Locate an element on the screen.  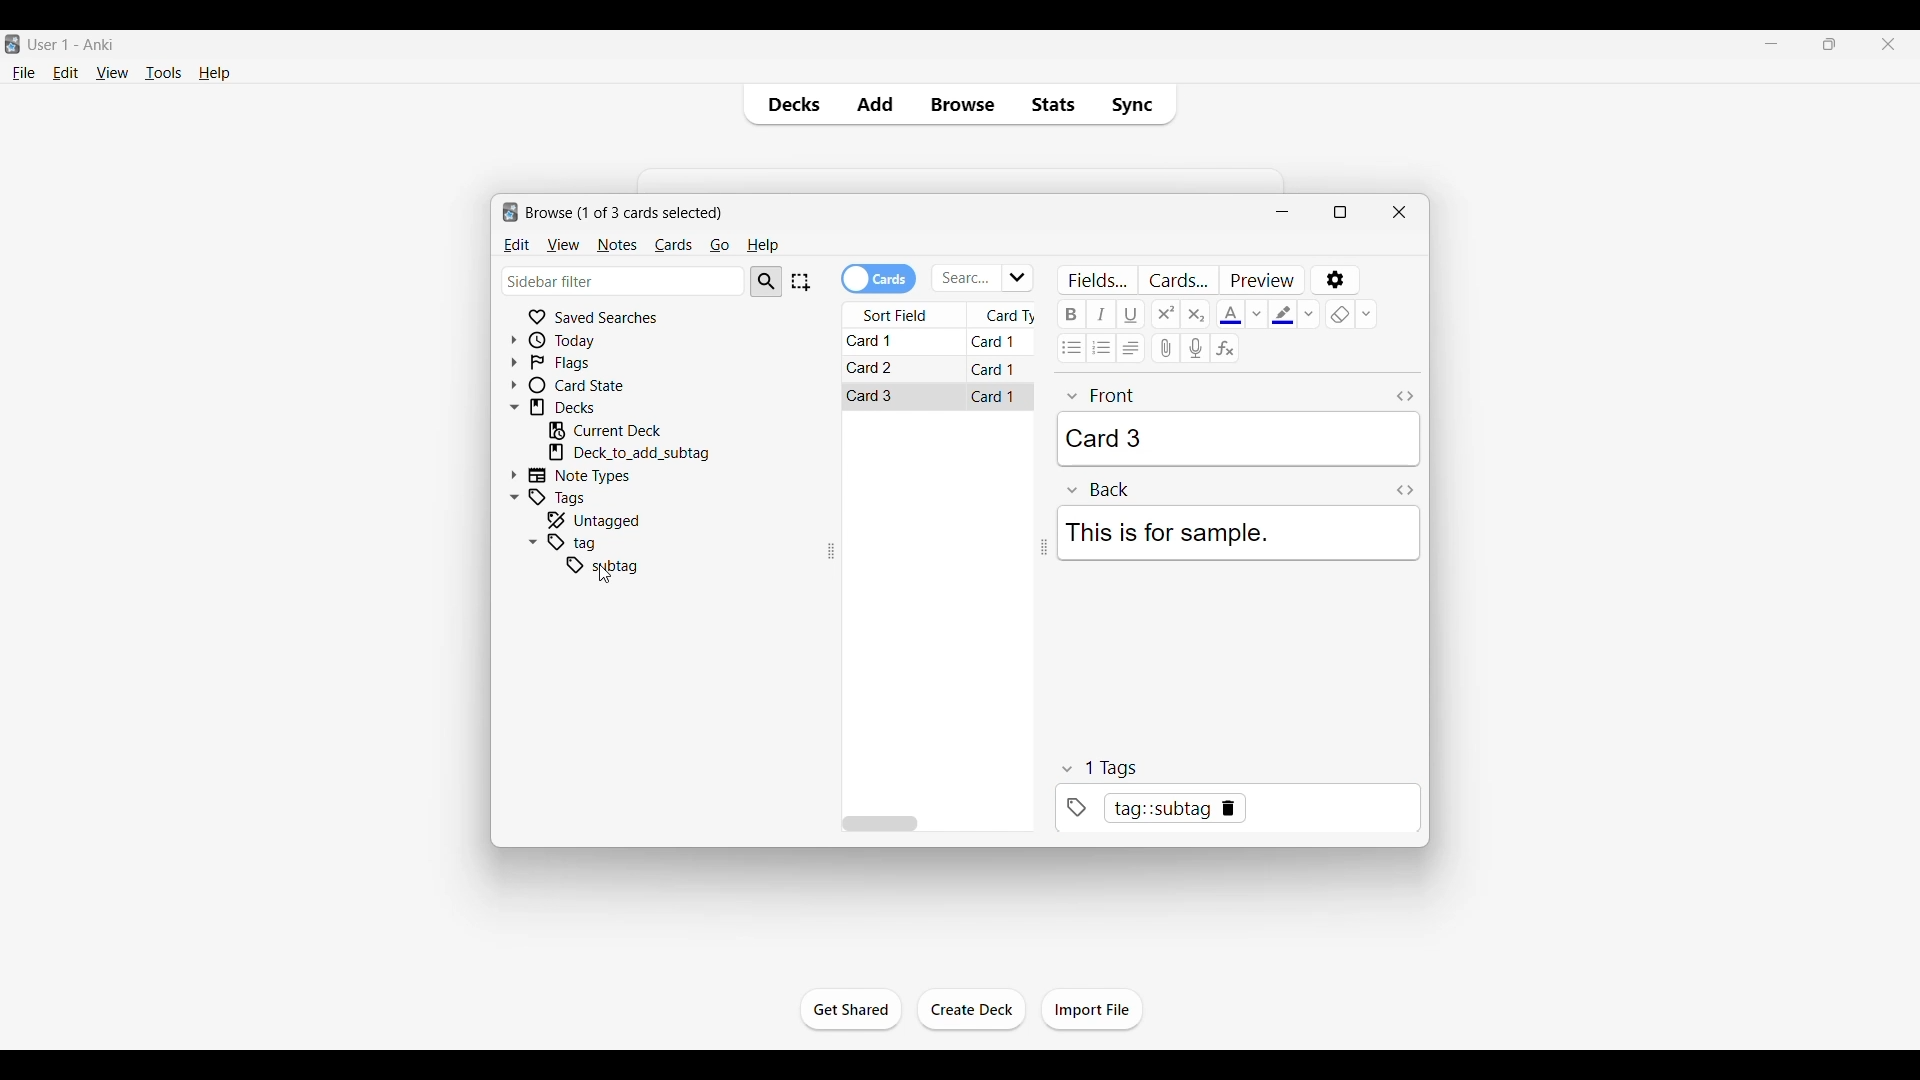
Stats is located at coordinates (1051, 104).